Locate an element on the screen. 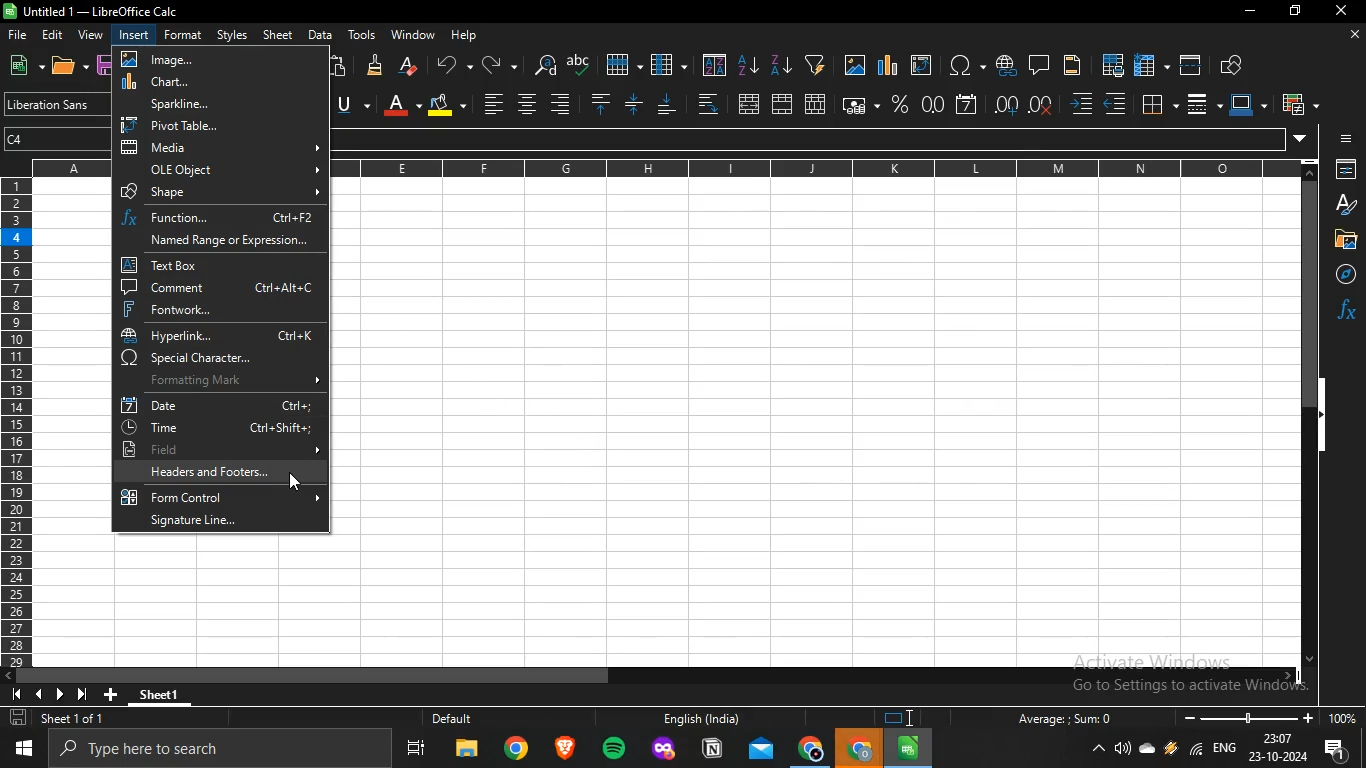  icon is located at coordinates (903, 718).